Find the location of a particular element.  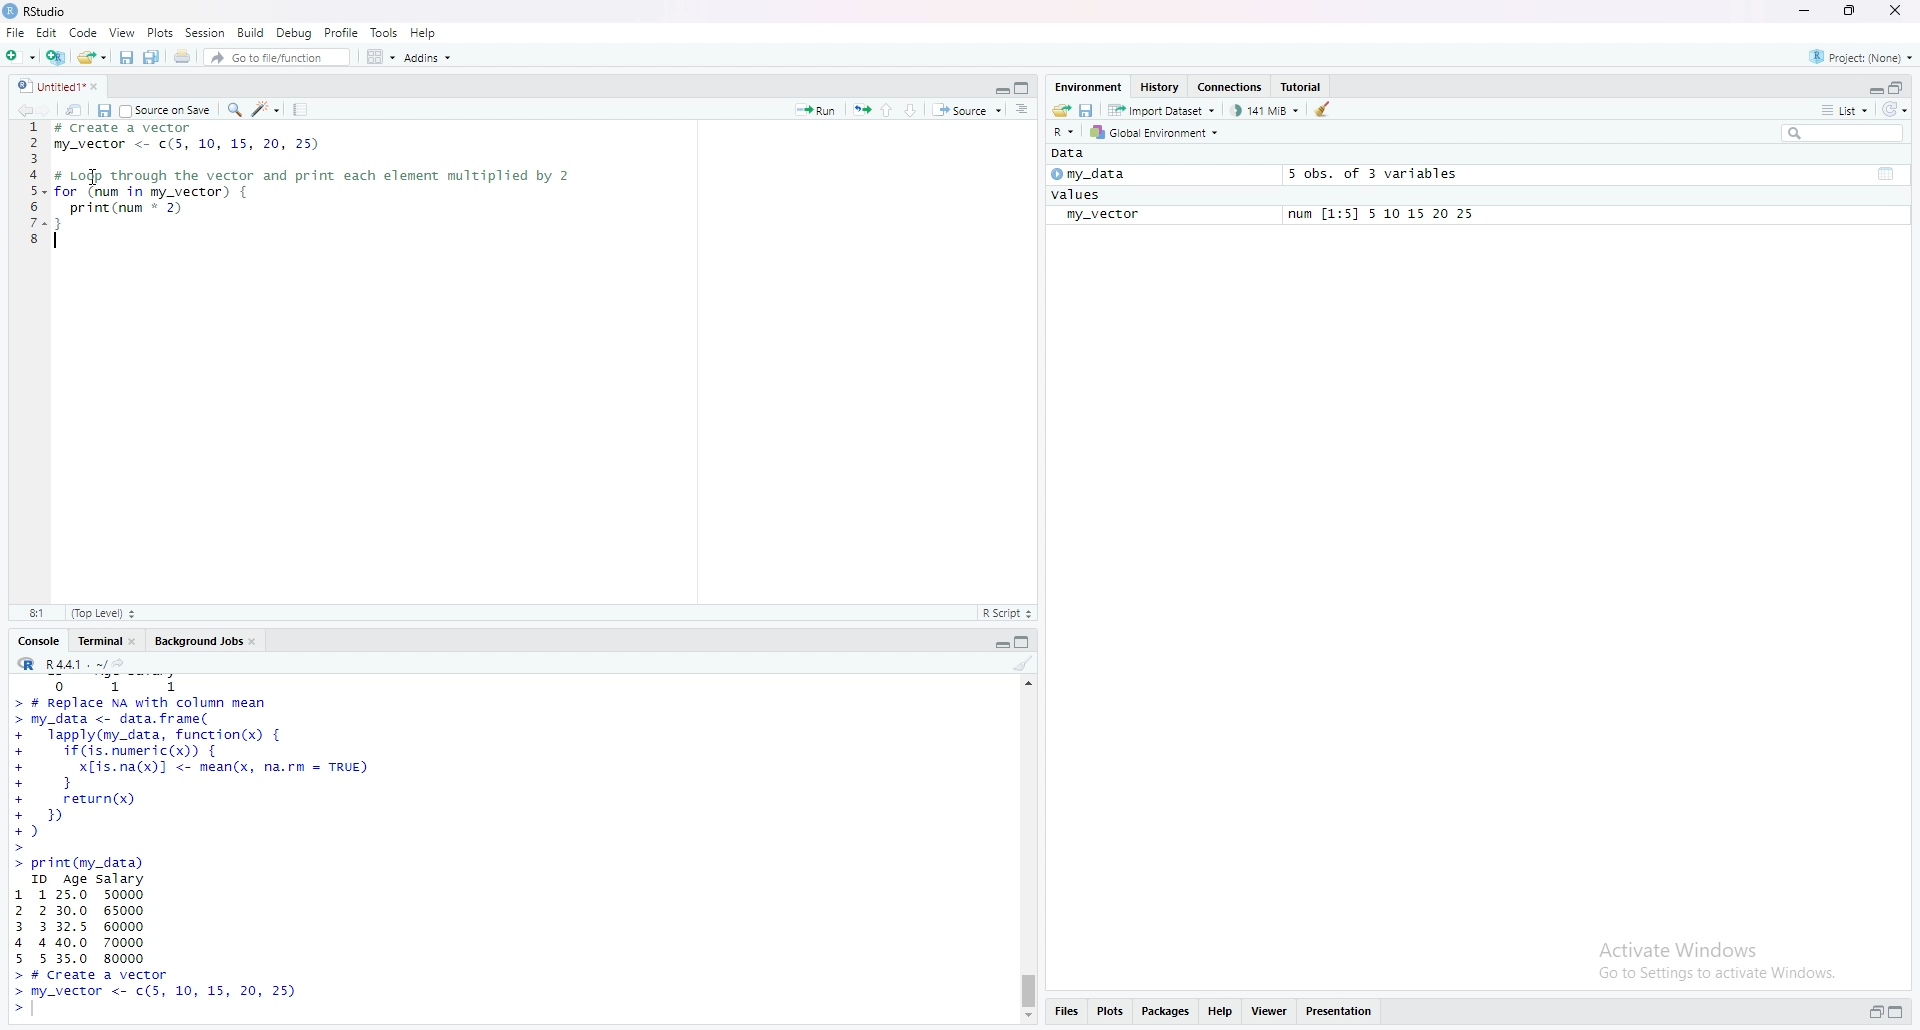

Addins is located at coordinates (429, 59).